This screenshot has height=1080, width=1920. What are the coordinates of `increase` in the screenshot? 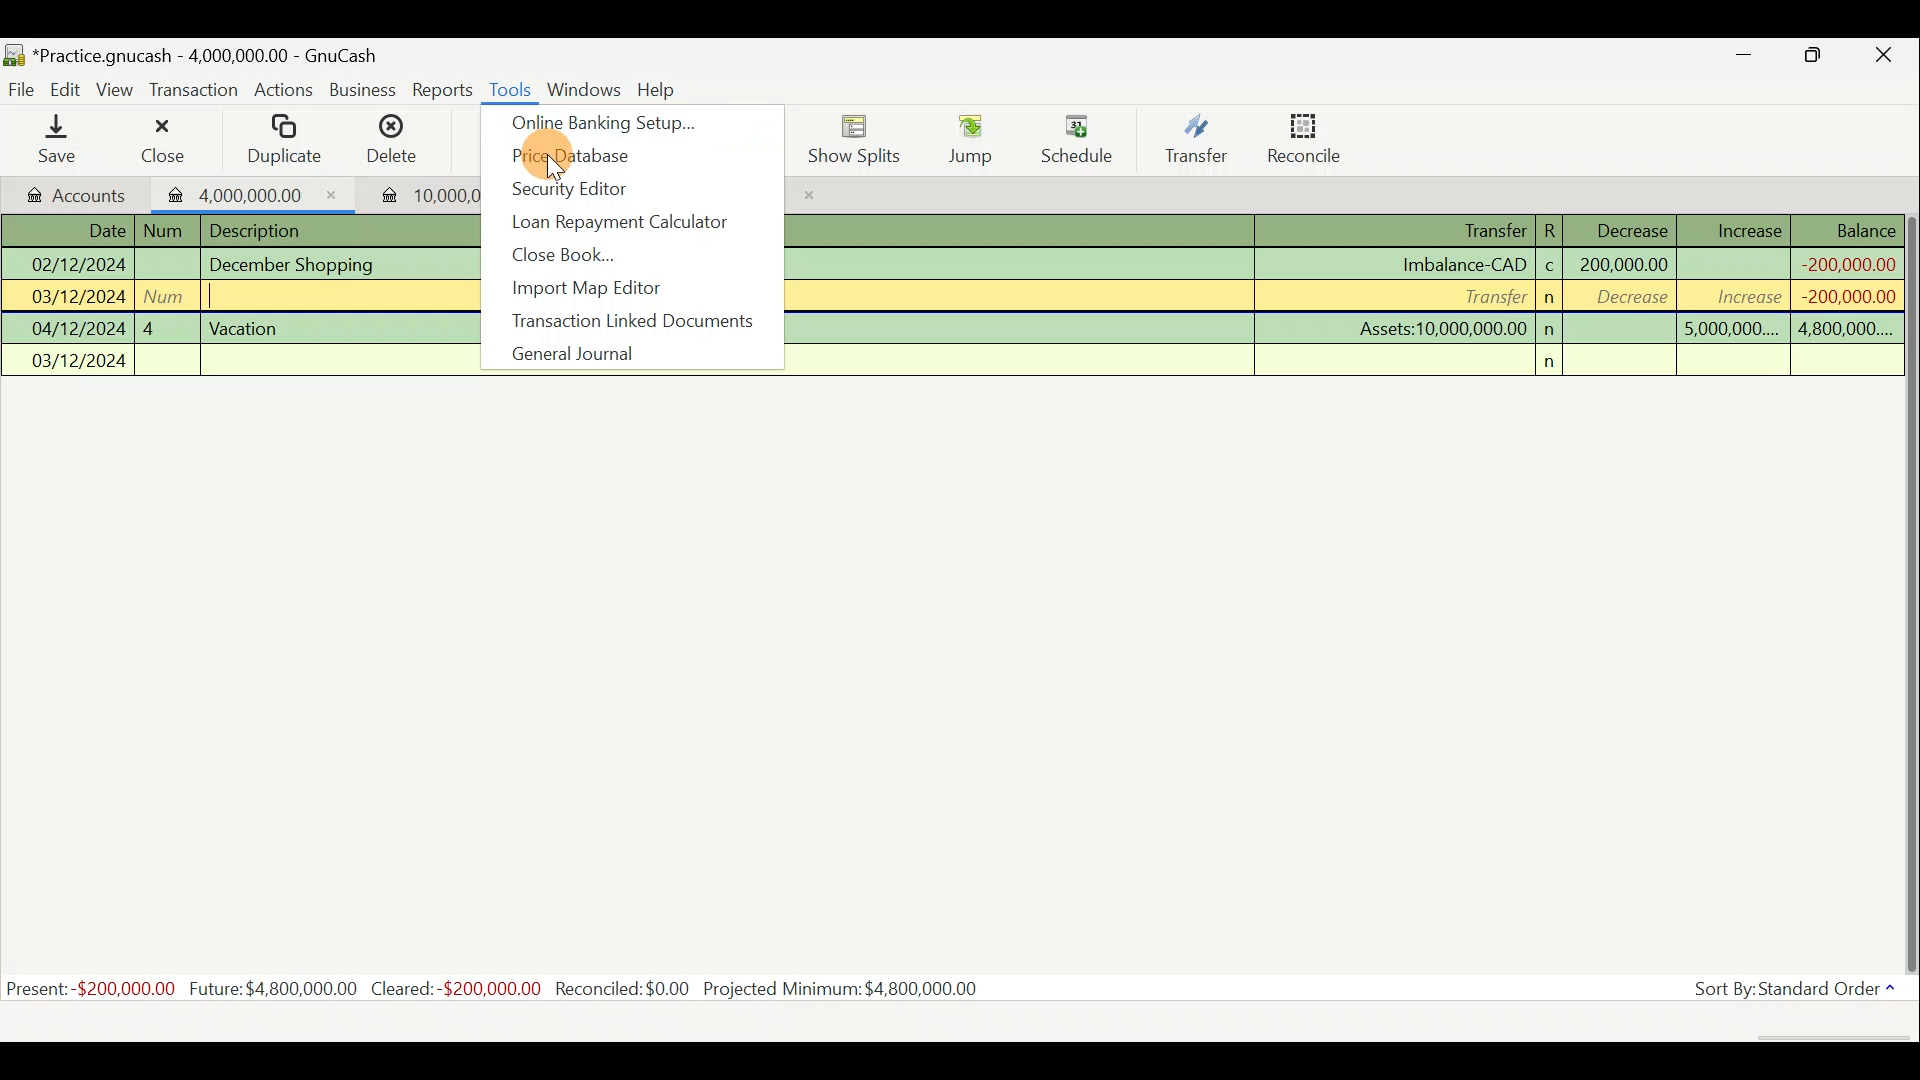 It's located at (1737, 296).